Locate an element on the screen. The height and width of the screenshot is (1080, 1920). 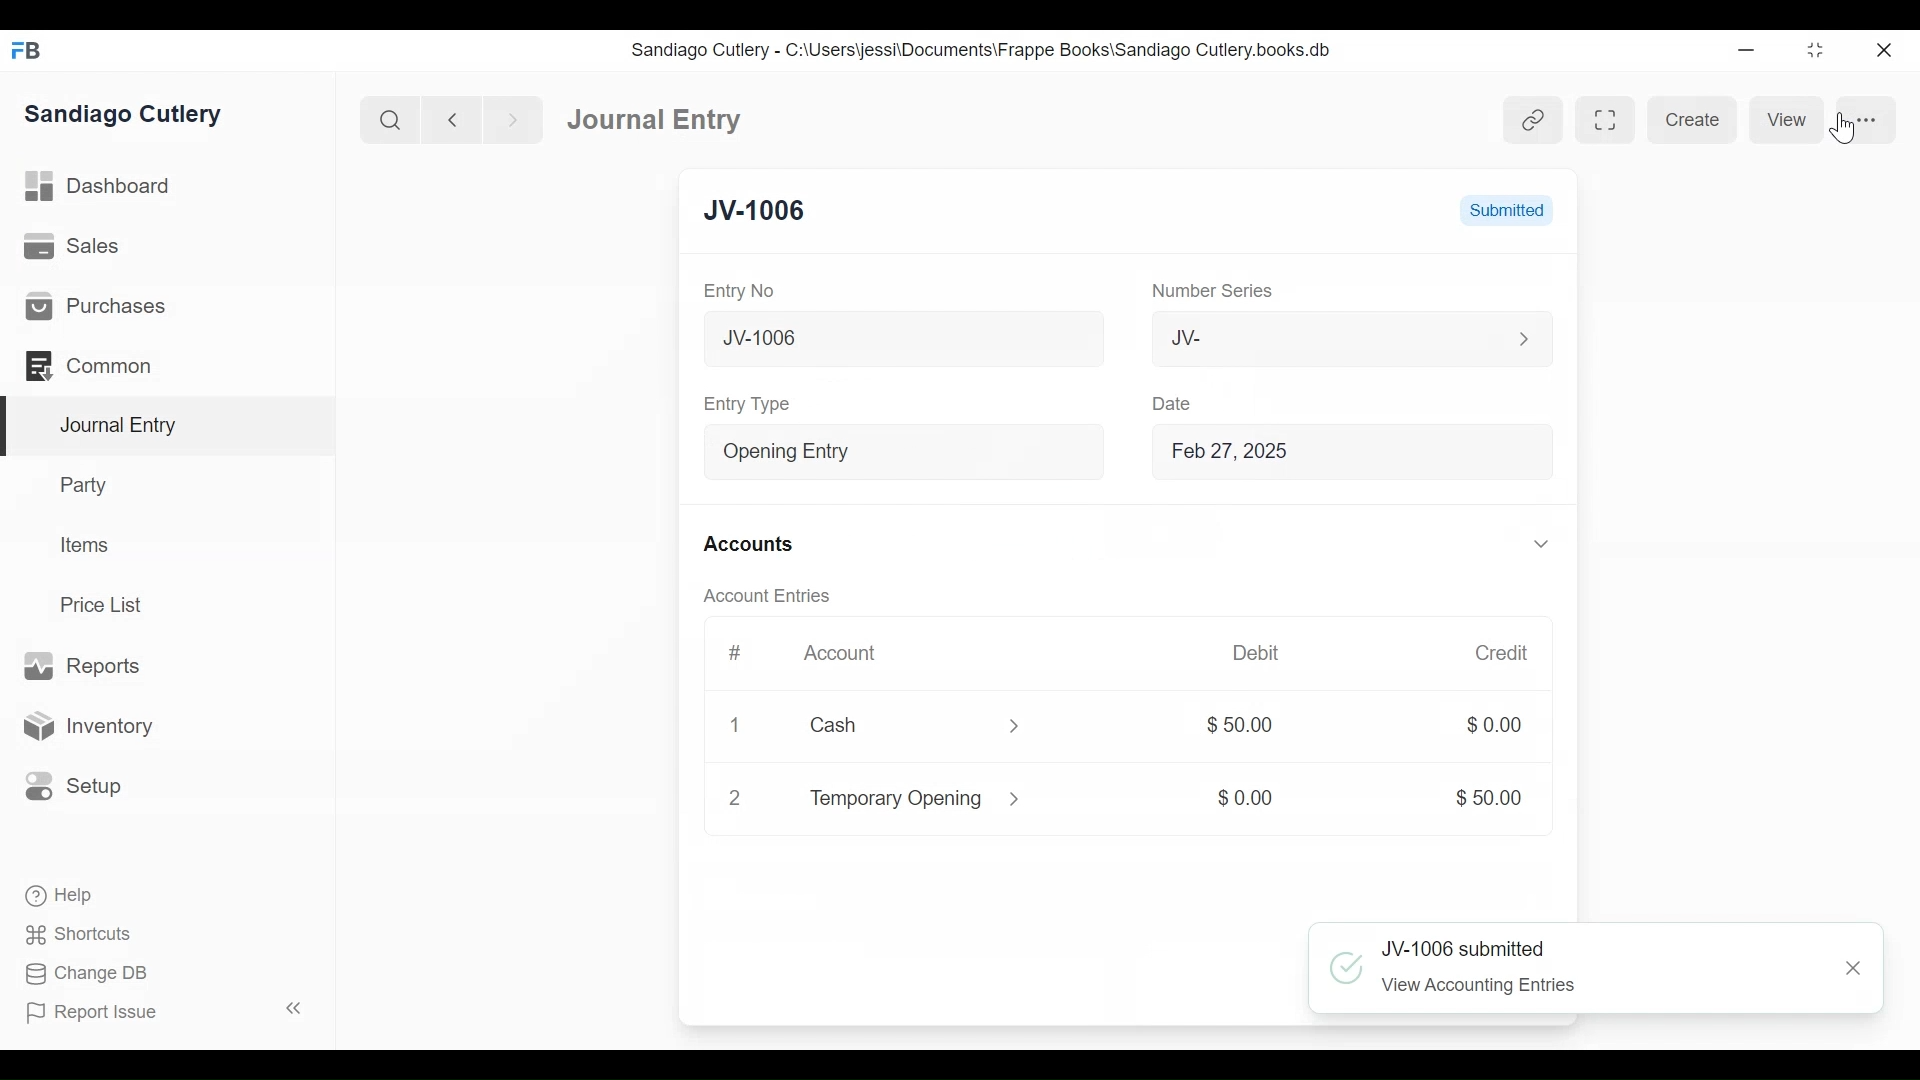
Close is located at coordinates (1854, 968).